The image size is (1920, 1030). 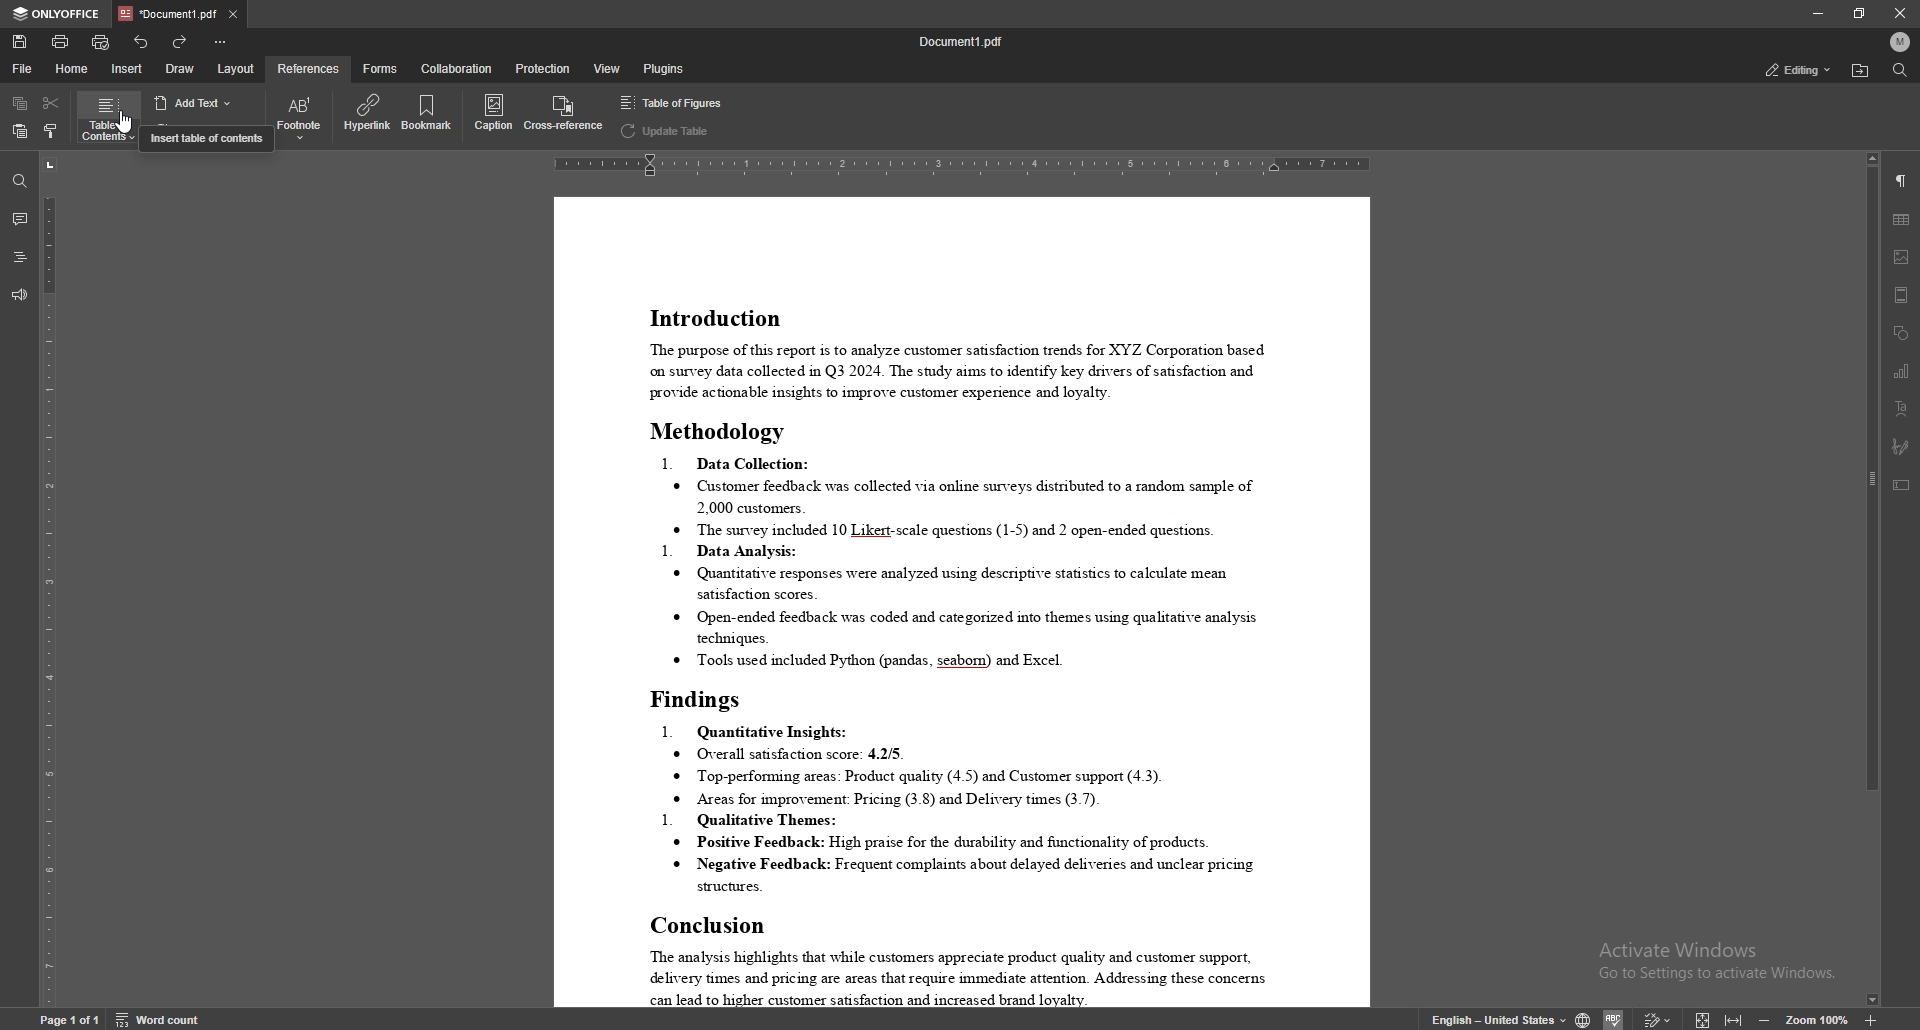 I want to click on , so click(x=1613, y=1019).